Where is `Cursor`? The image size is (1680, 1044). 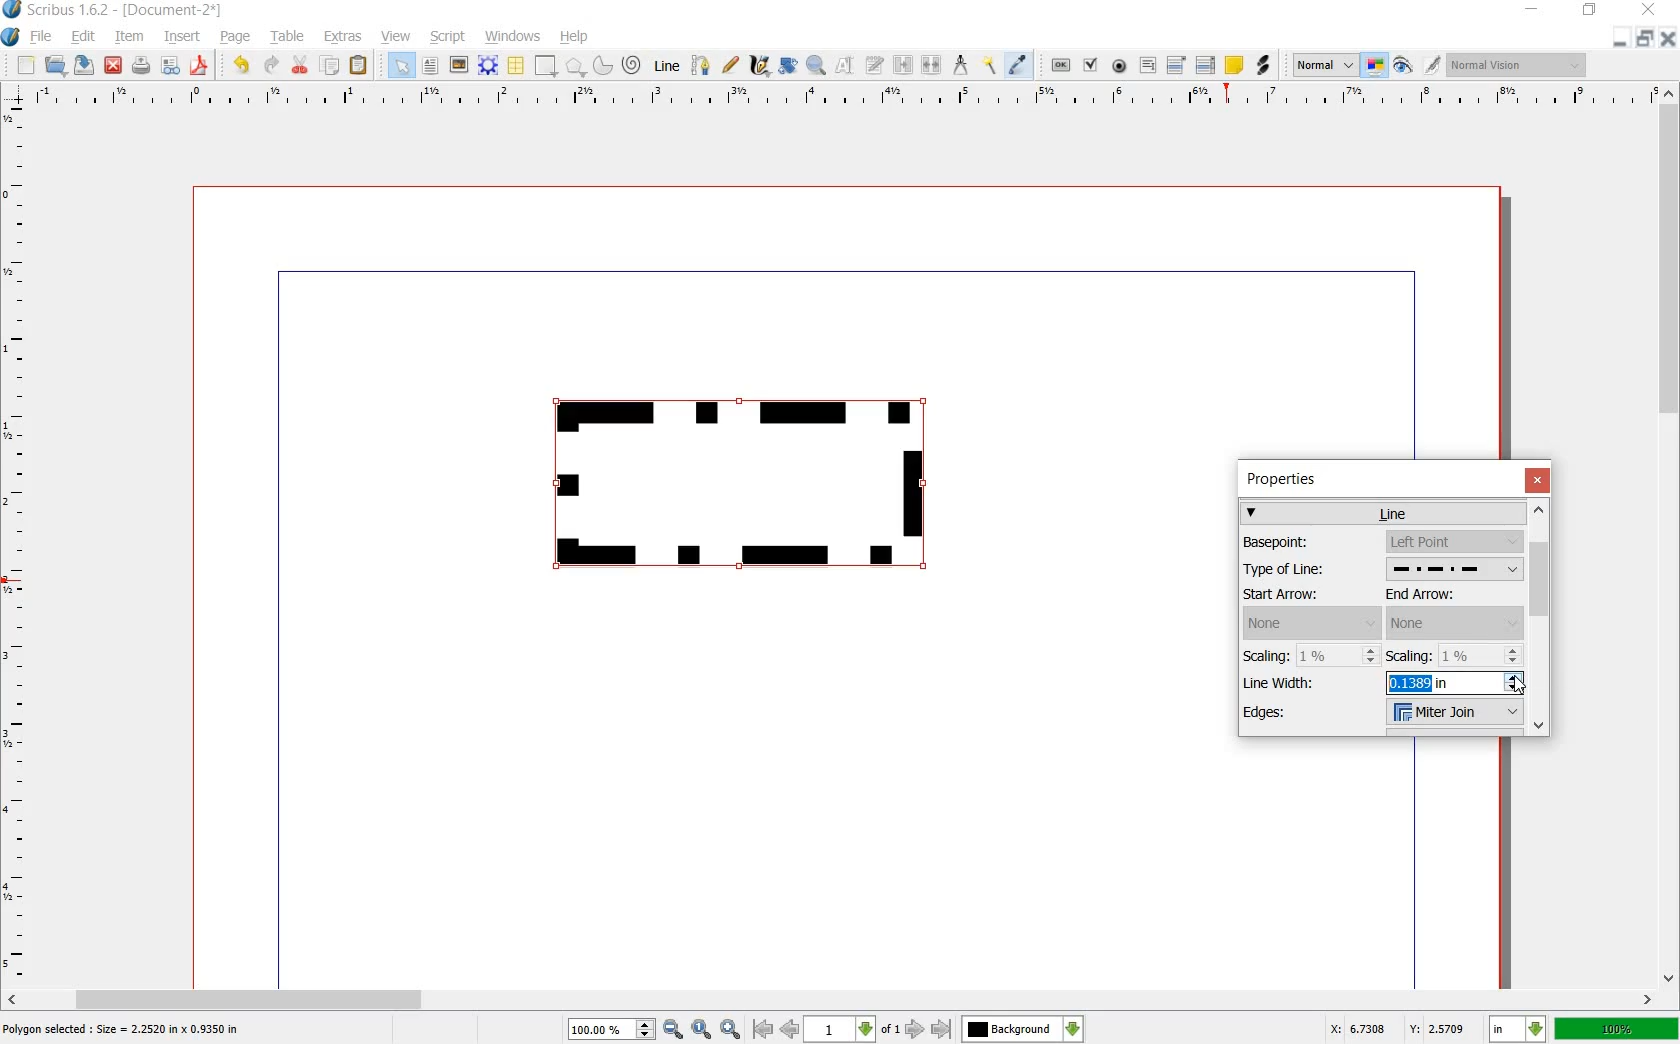
Cursor is located at coordinates (1520, 683).